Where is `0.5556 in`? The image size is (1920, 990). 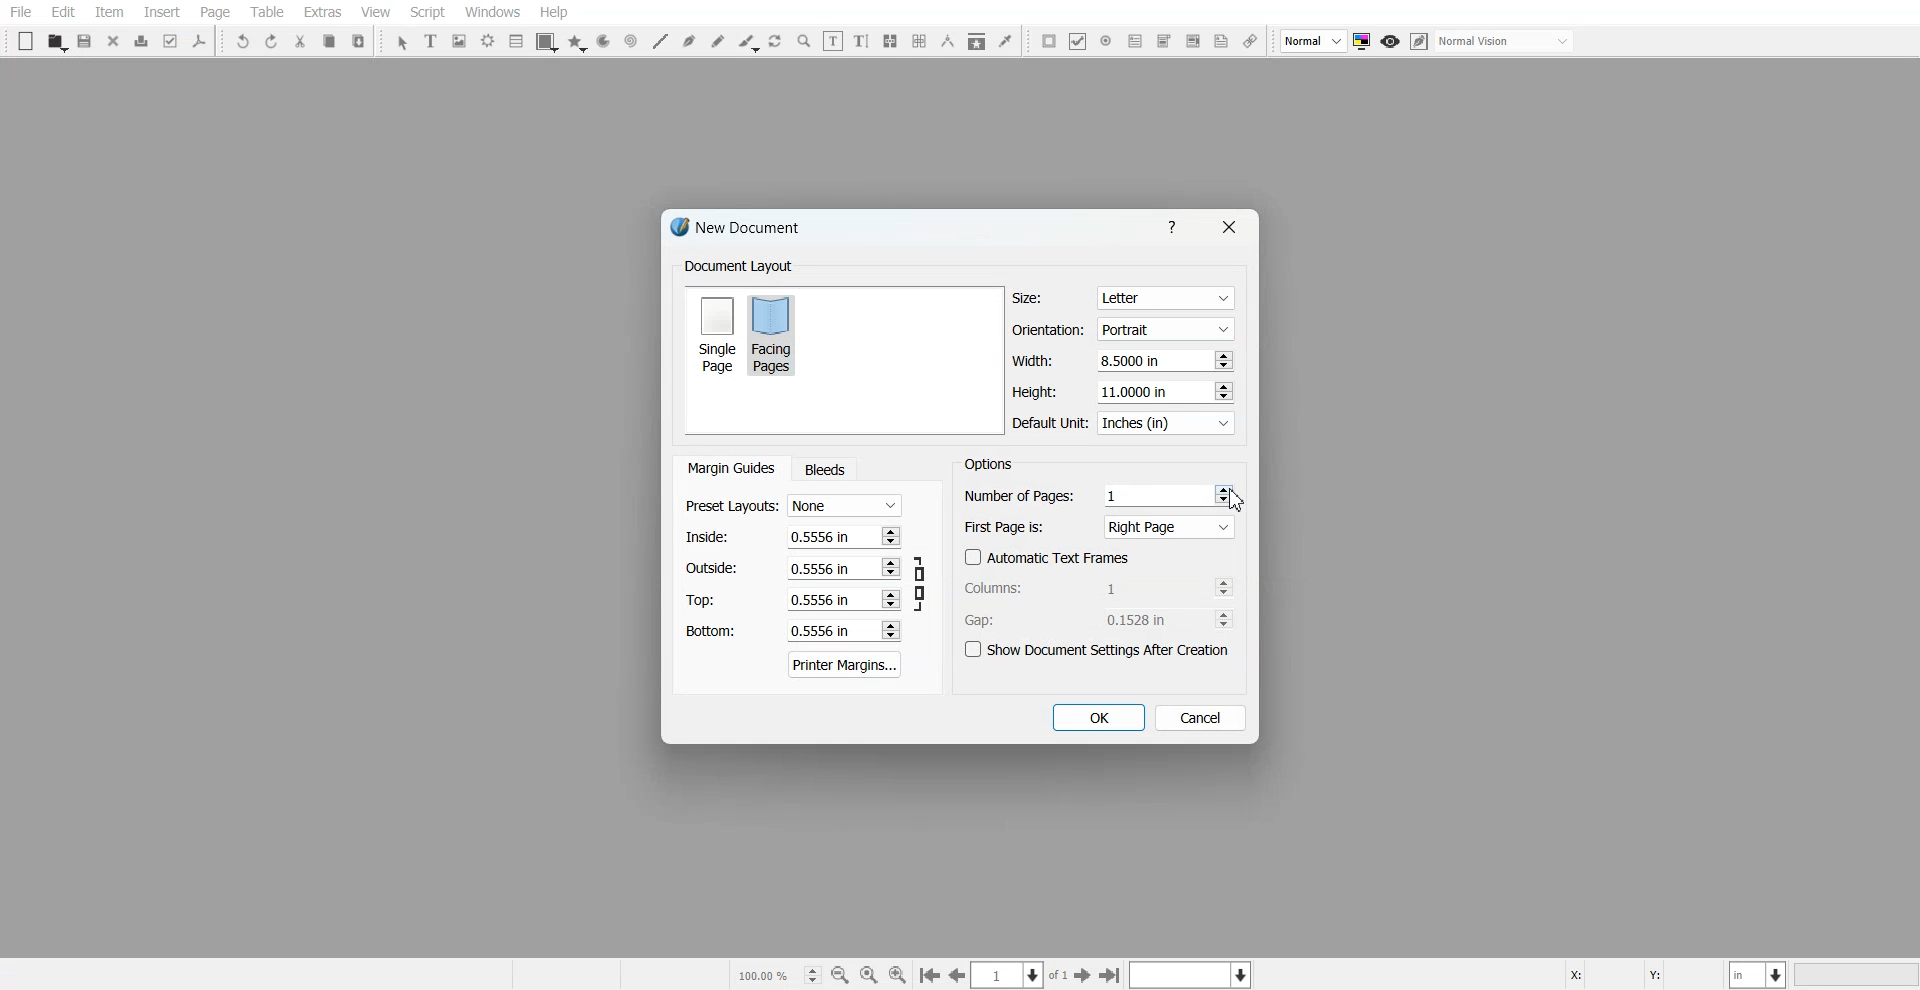 0.5556 in is located at coordinates (819, 535).